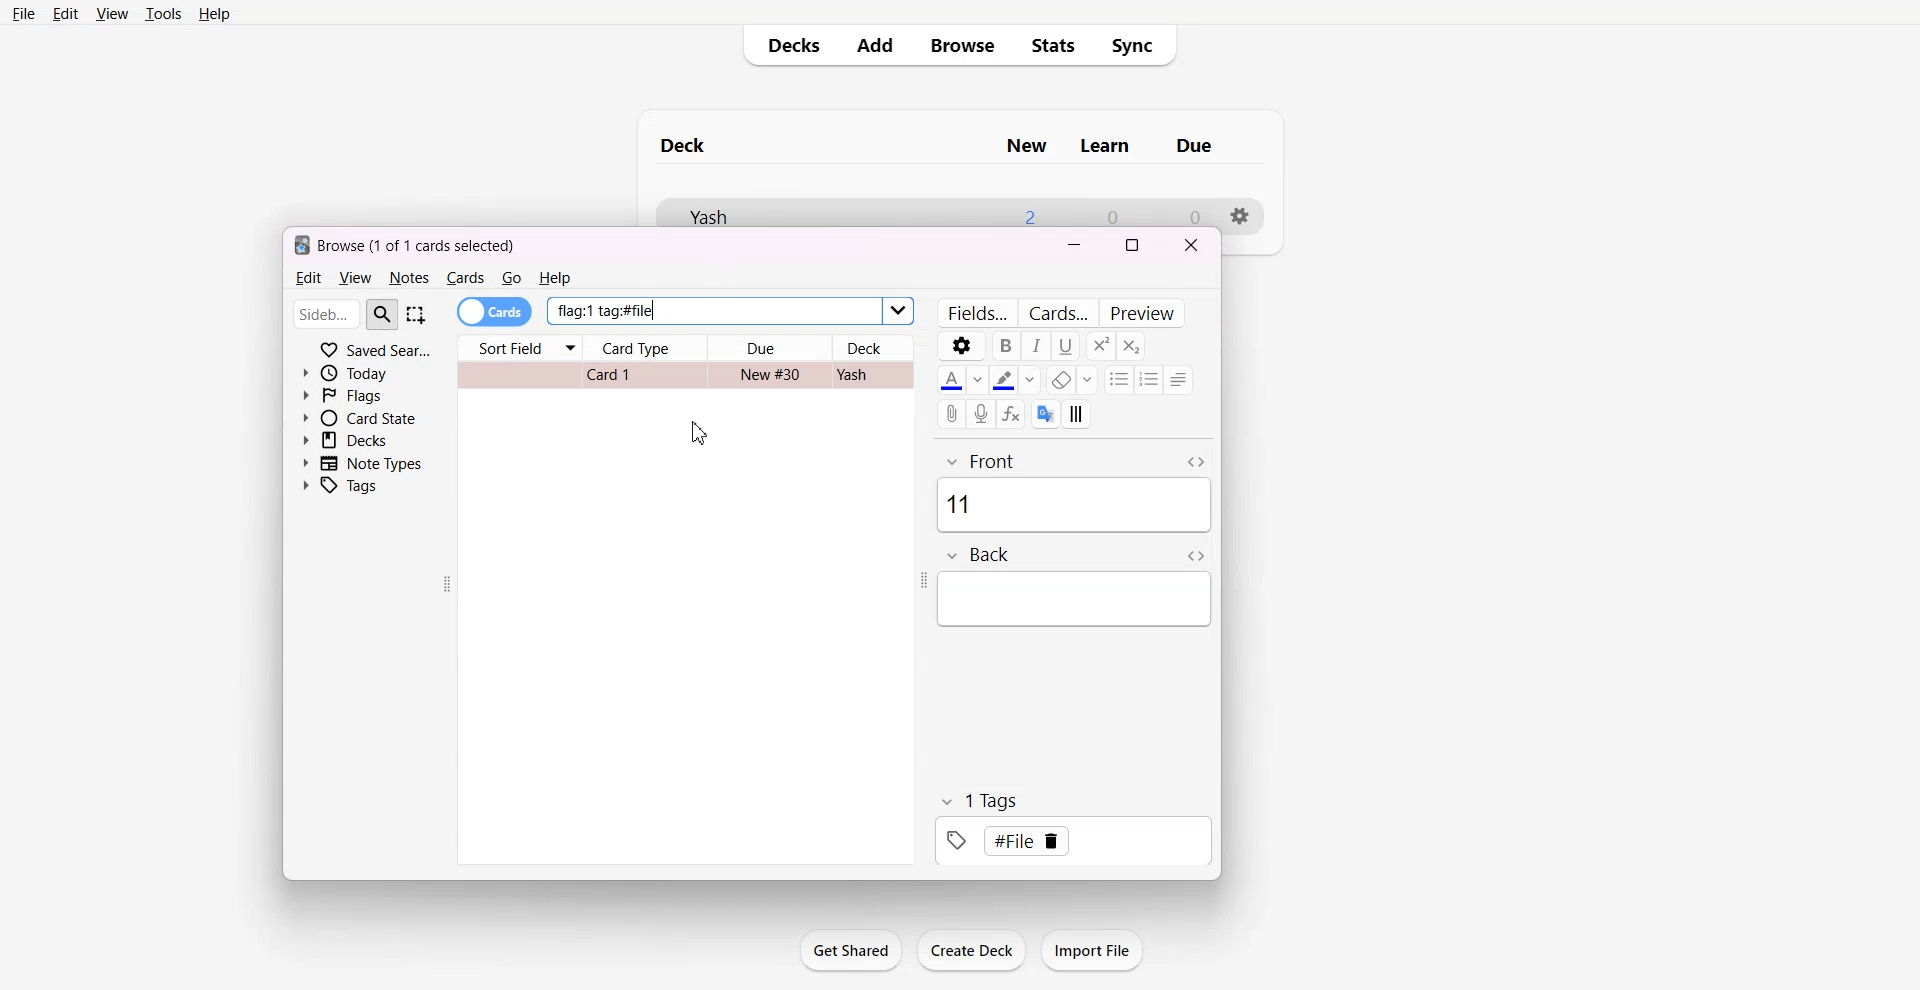 Image resolution: width=1920 pixels, height=990 pixels. Describe the element at coordinates (1052, 456) in the screenshot. I see `Front` at that location.